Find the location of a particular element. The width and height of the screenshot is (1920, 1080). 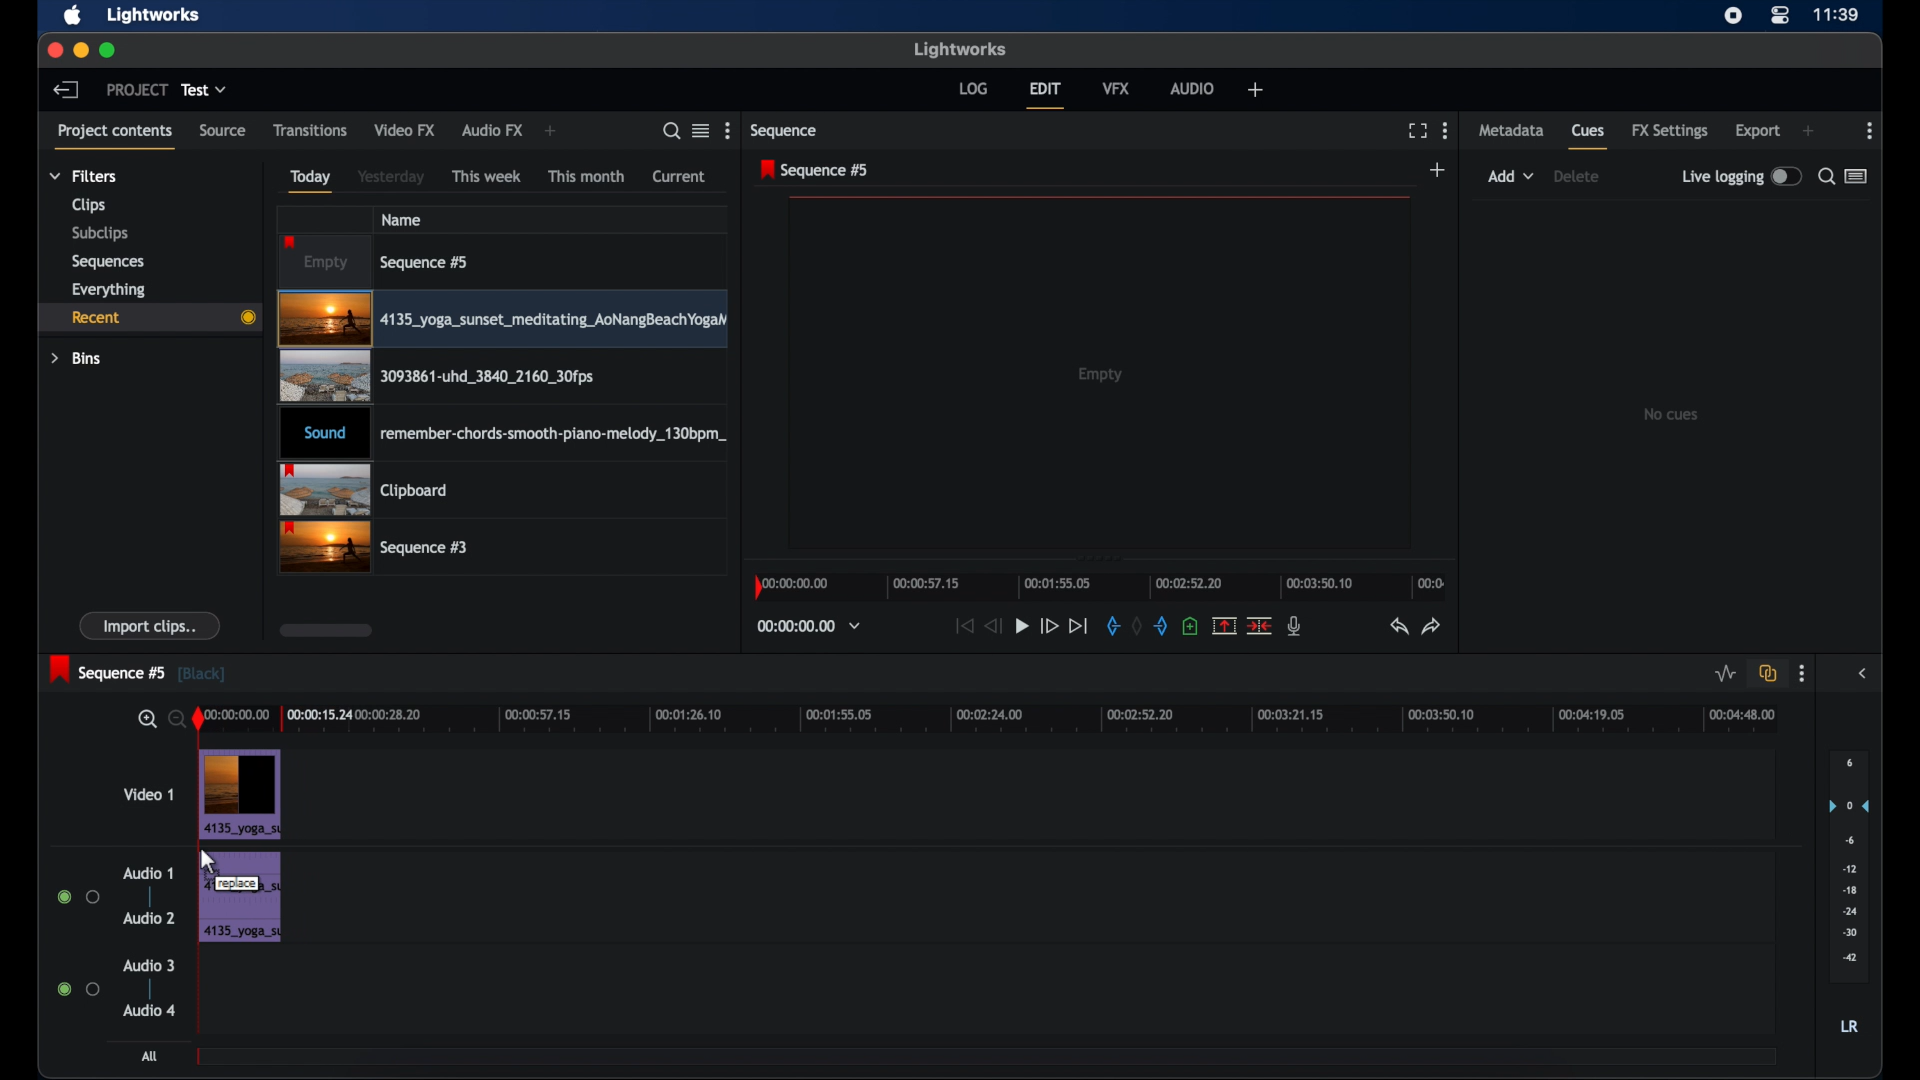

audio clip is located at coordinates (500, 434).